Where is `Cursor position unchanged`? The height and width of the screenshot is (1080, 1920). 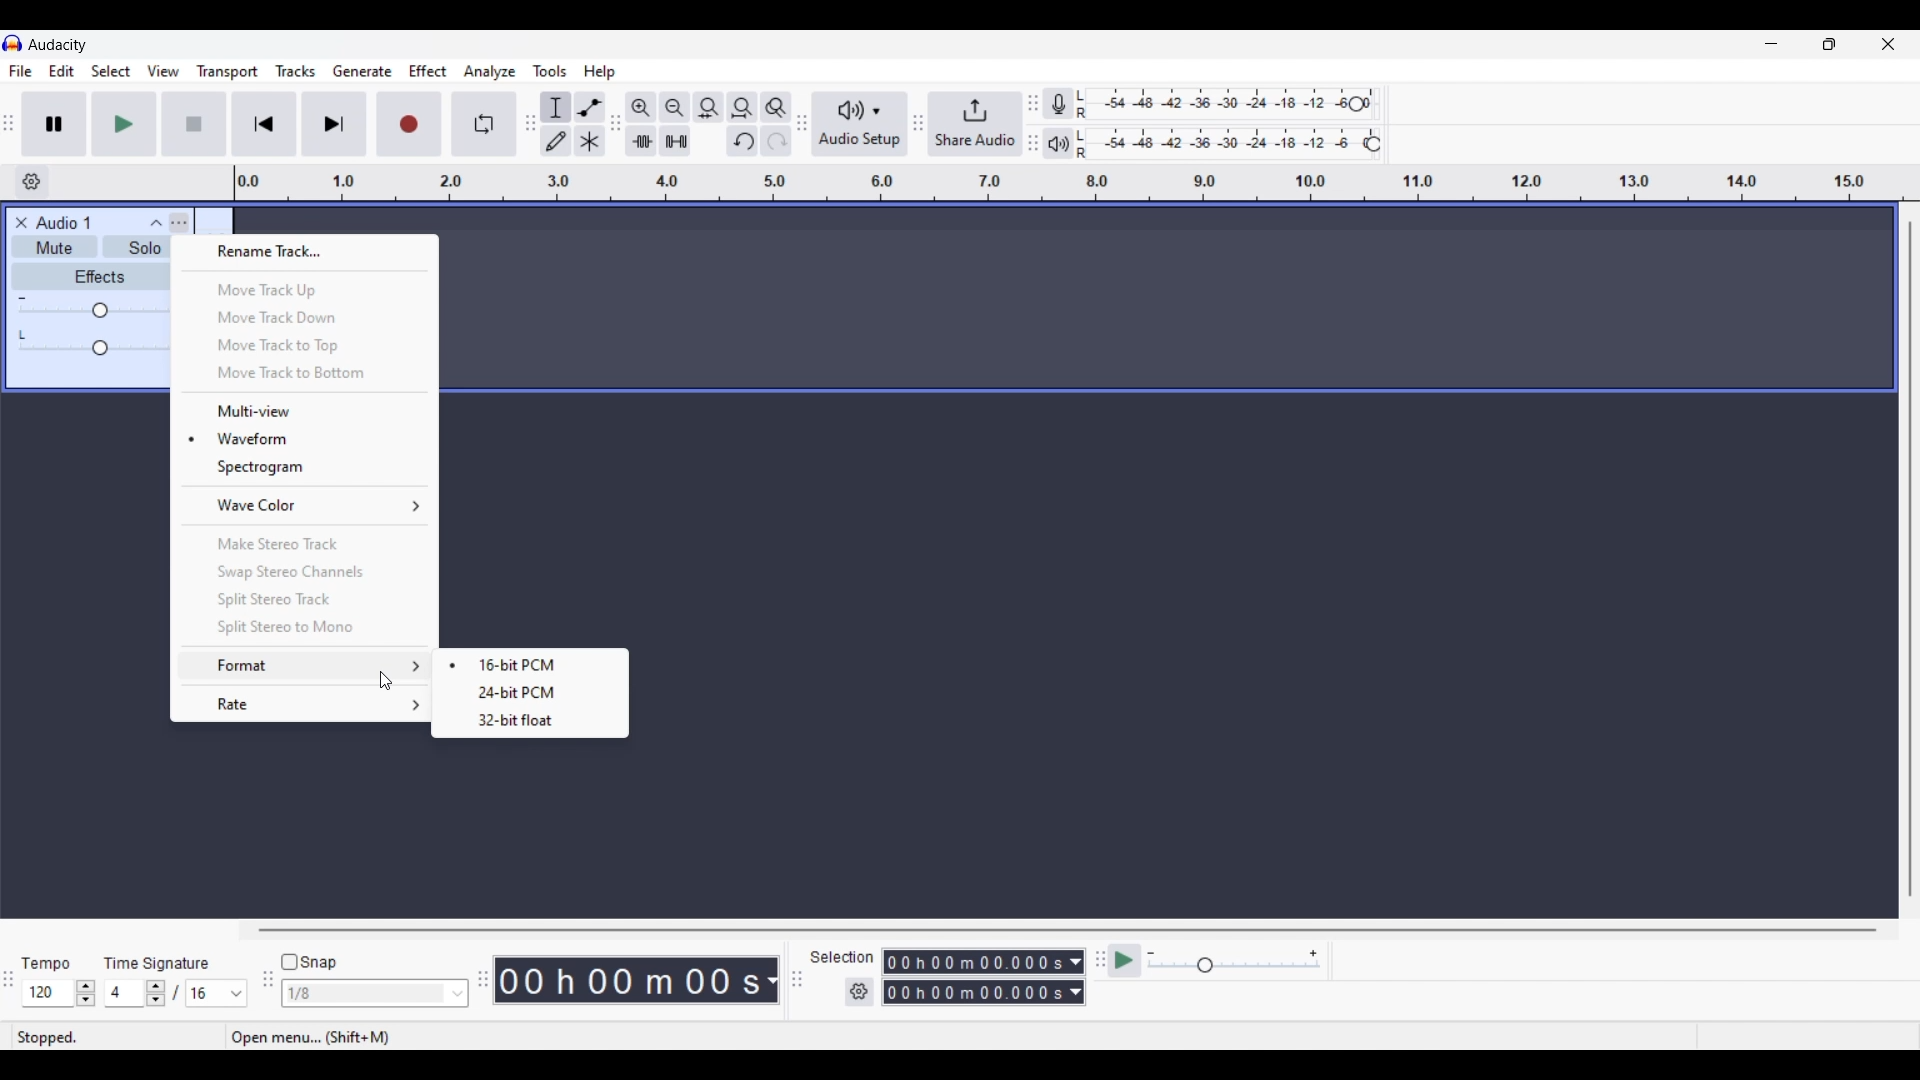
Cursor position unchanged is located at coordinates (386, 681).